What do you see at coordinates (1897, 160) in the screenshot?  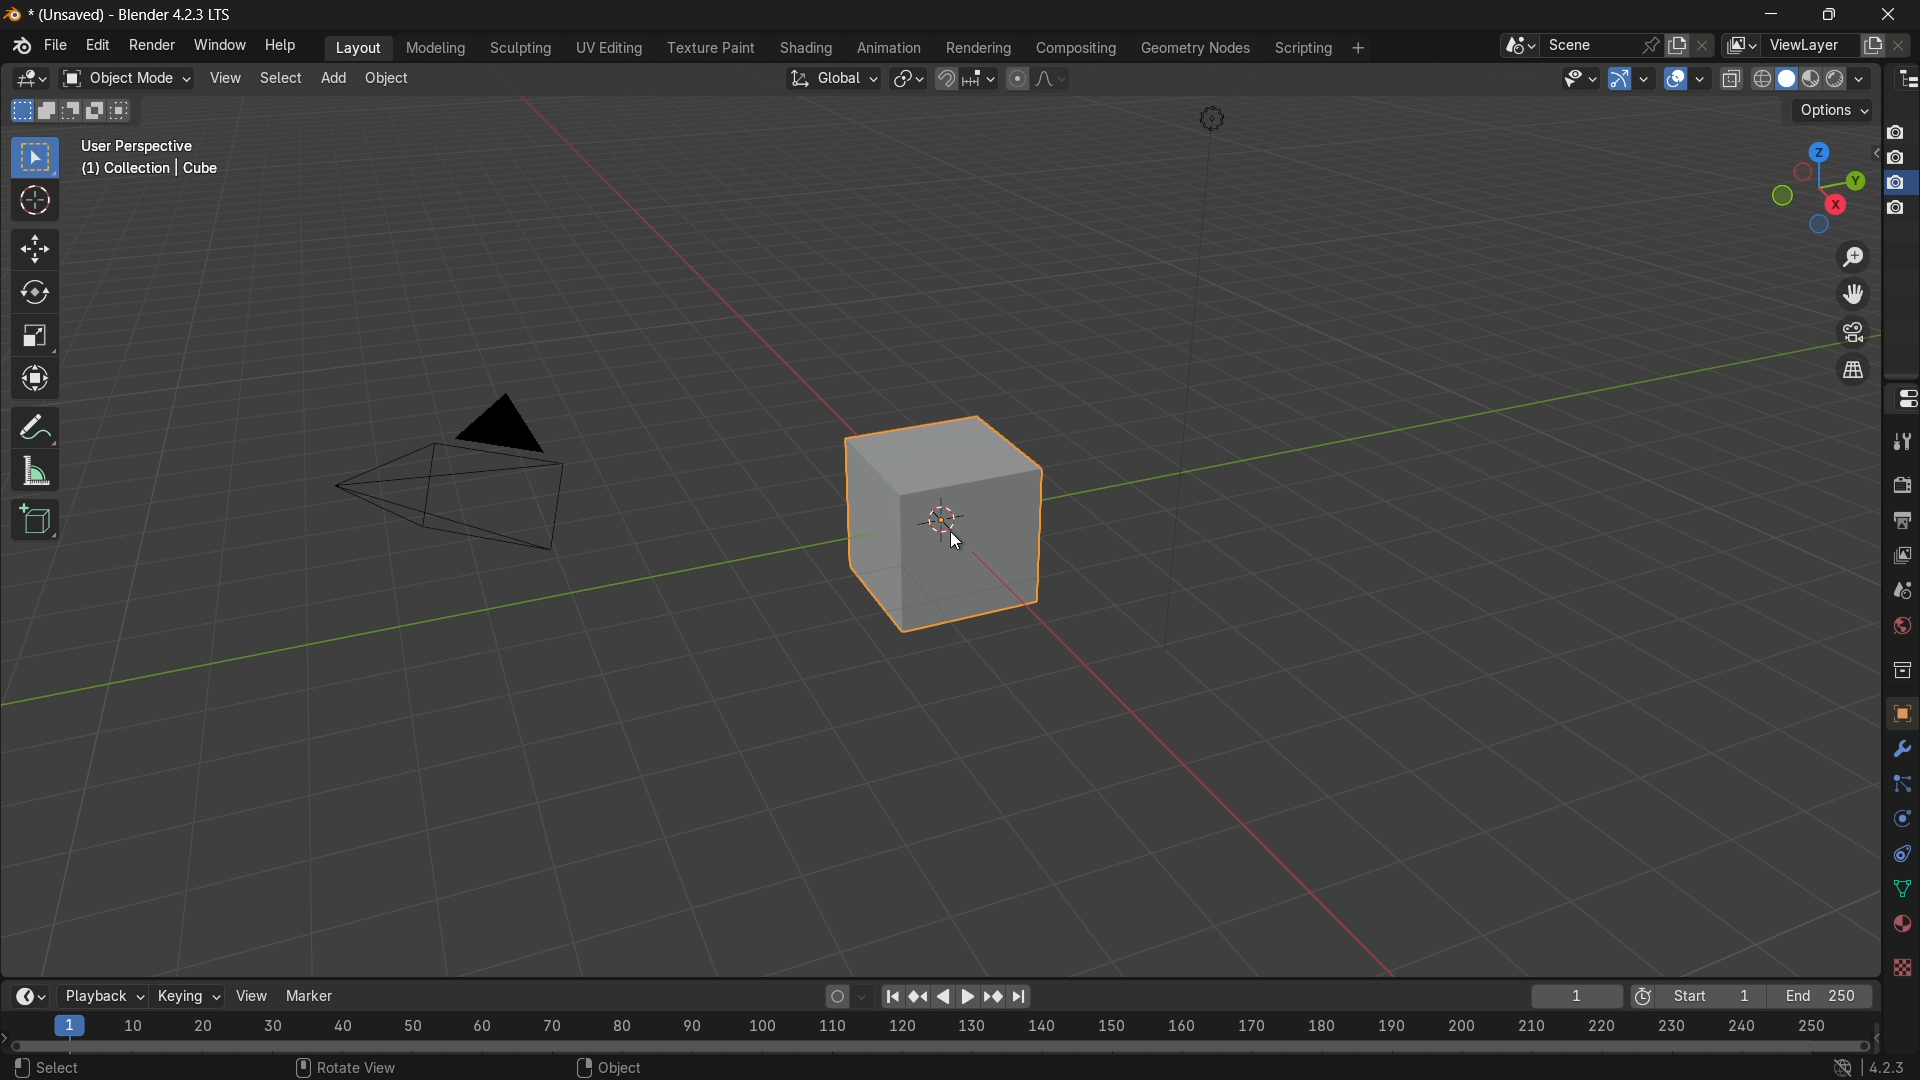 I see `Icon2` at bounding box center [1897, 160].